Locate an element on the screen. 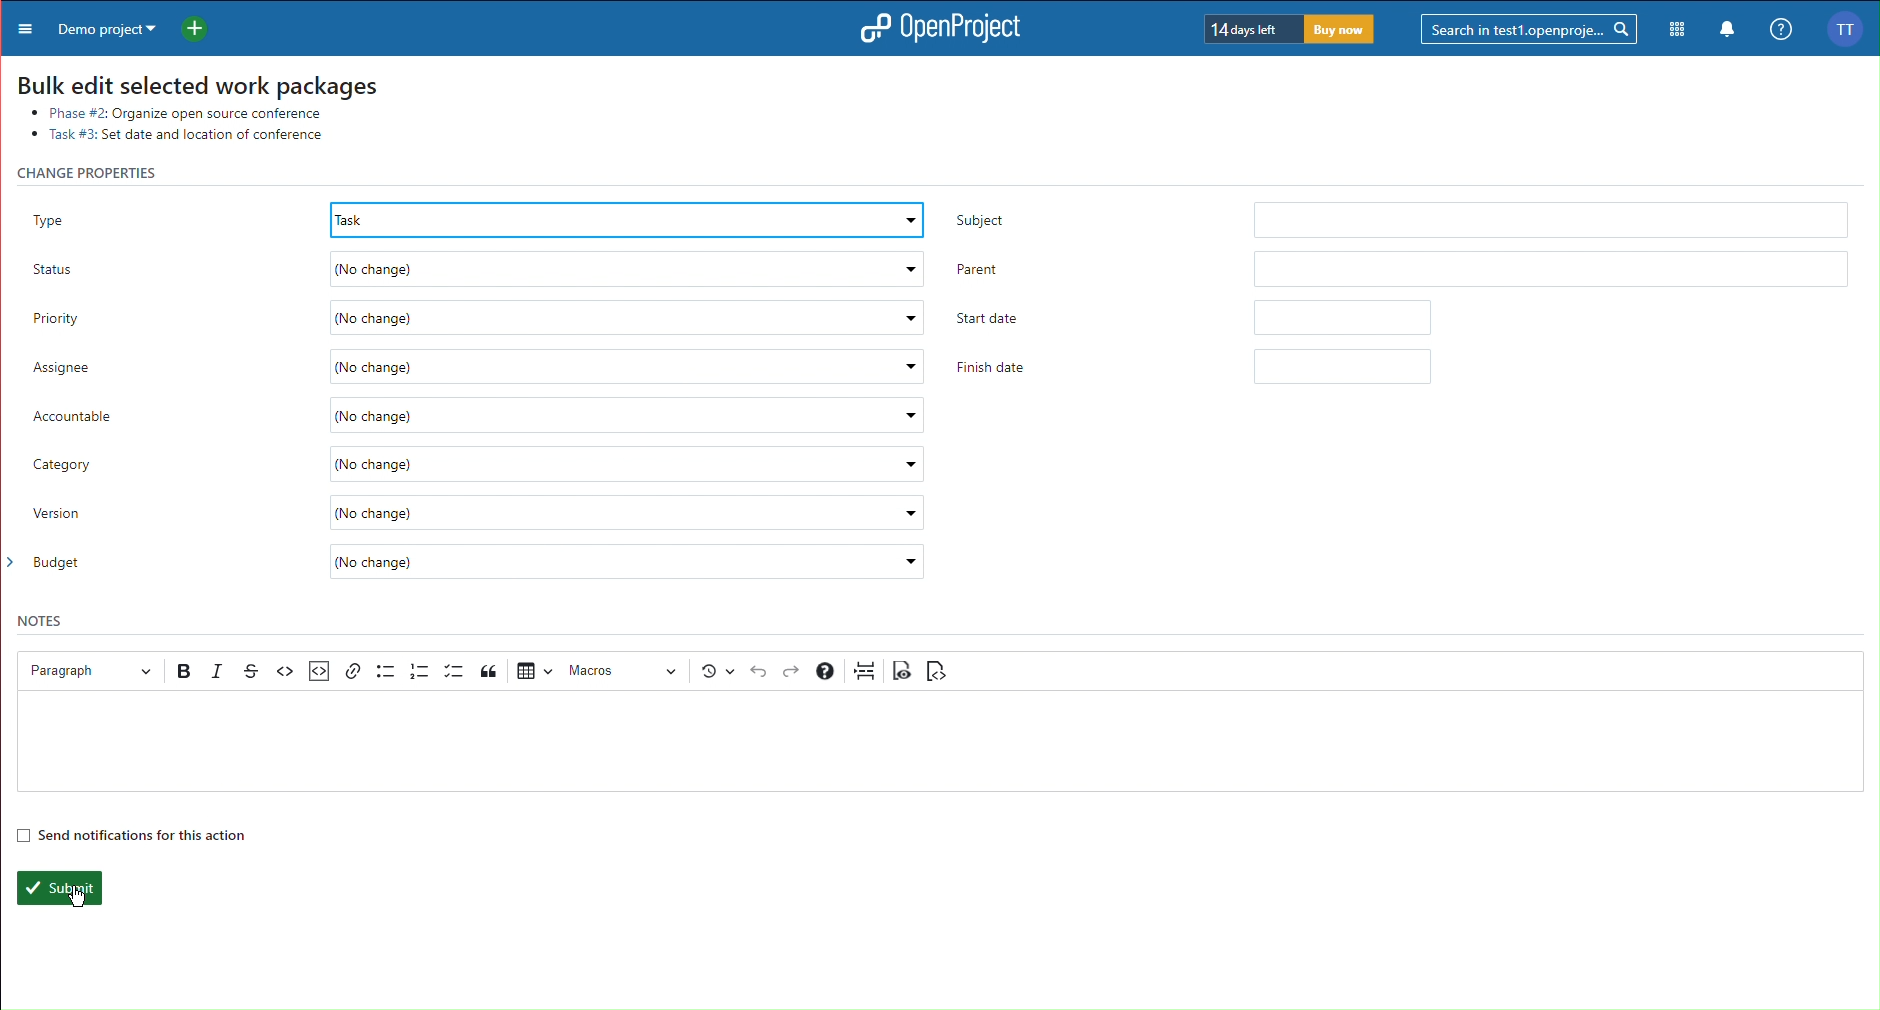 The height and width of the screenshot is (1010, 1880). Search bar is located at coordinates (1531, 28).